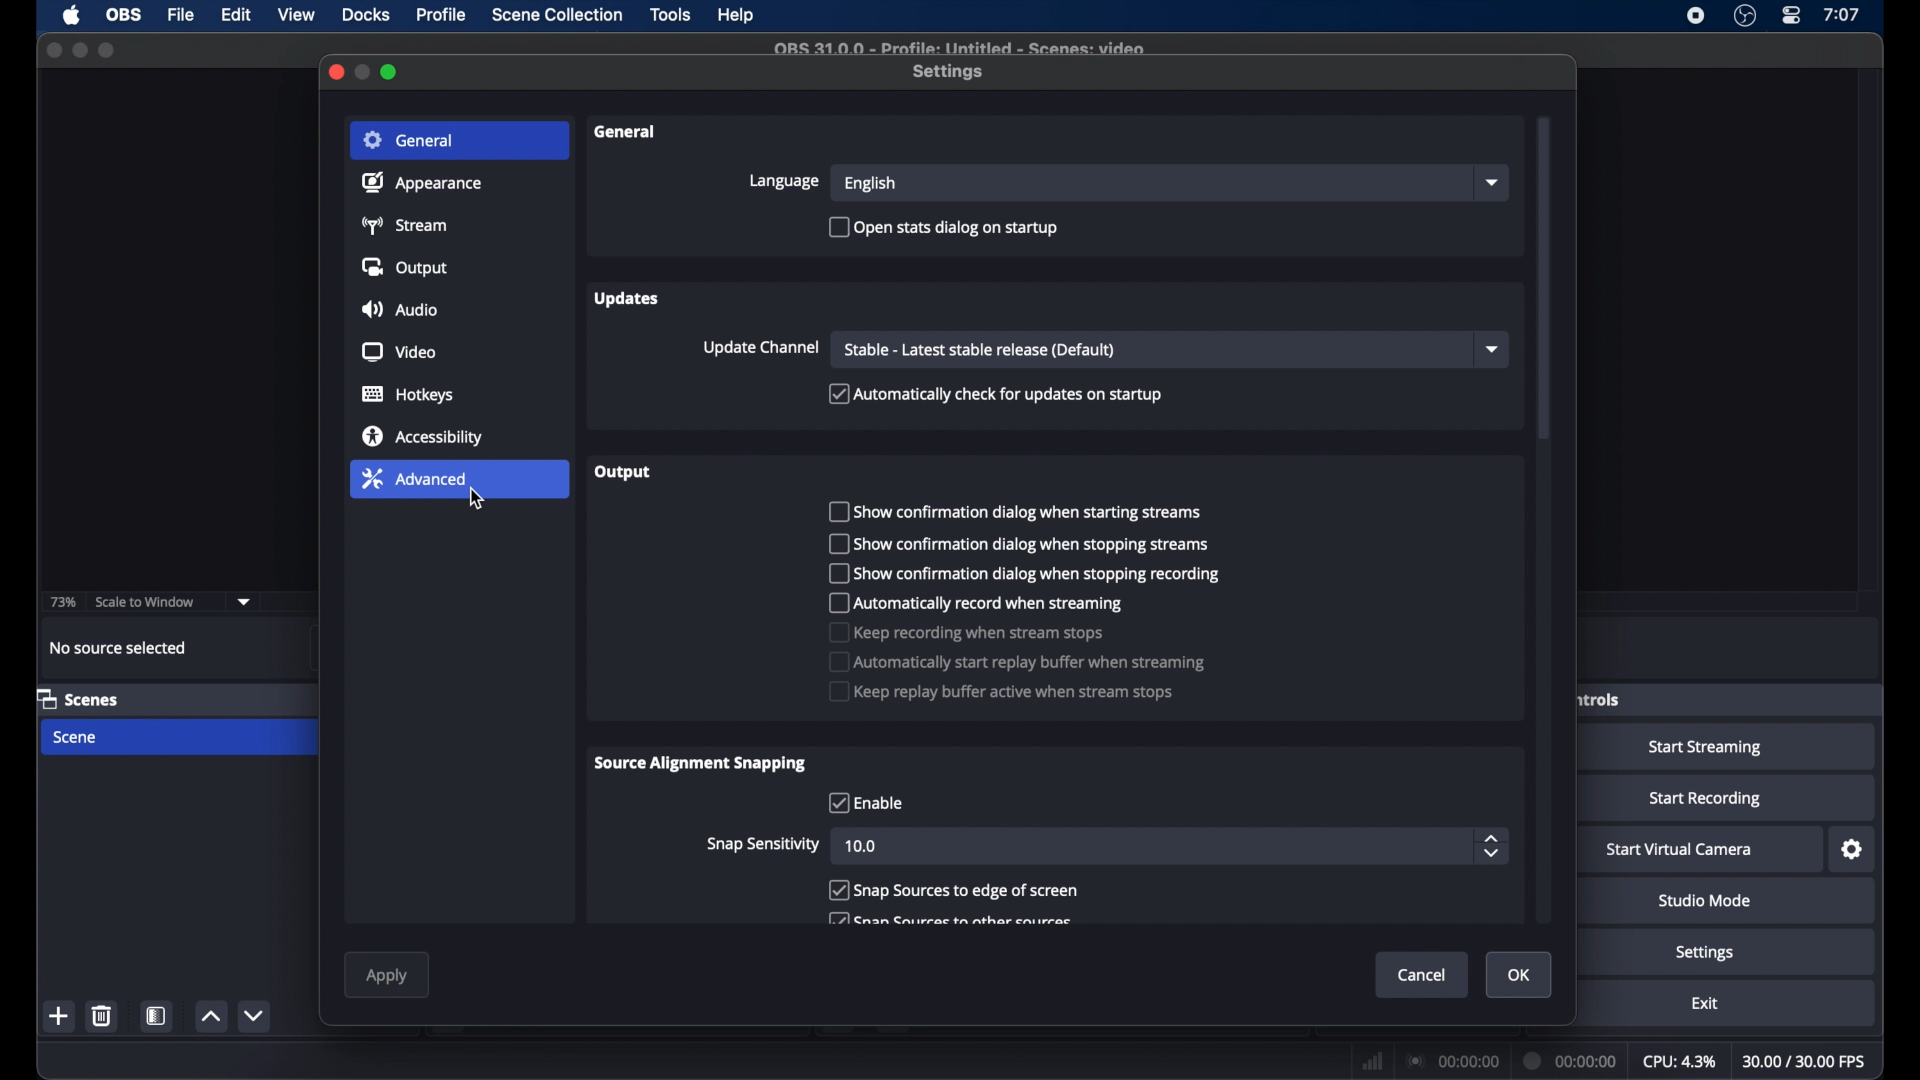 The width and height of the screenshot is (1920, 1080). Describe the element at coordinates (59, 1017) in the screenshot. I see `add` at that location.